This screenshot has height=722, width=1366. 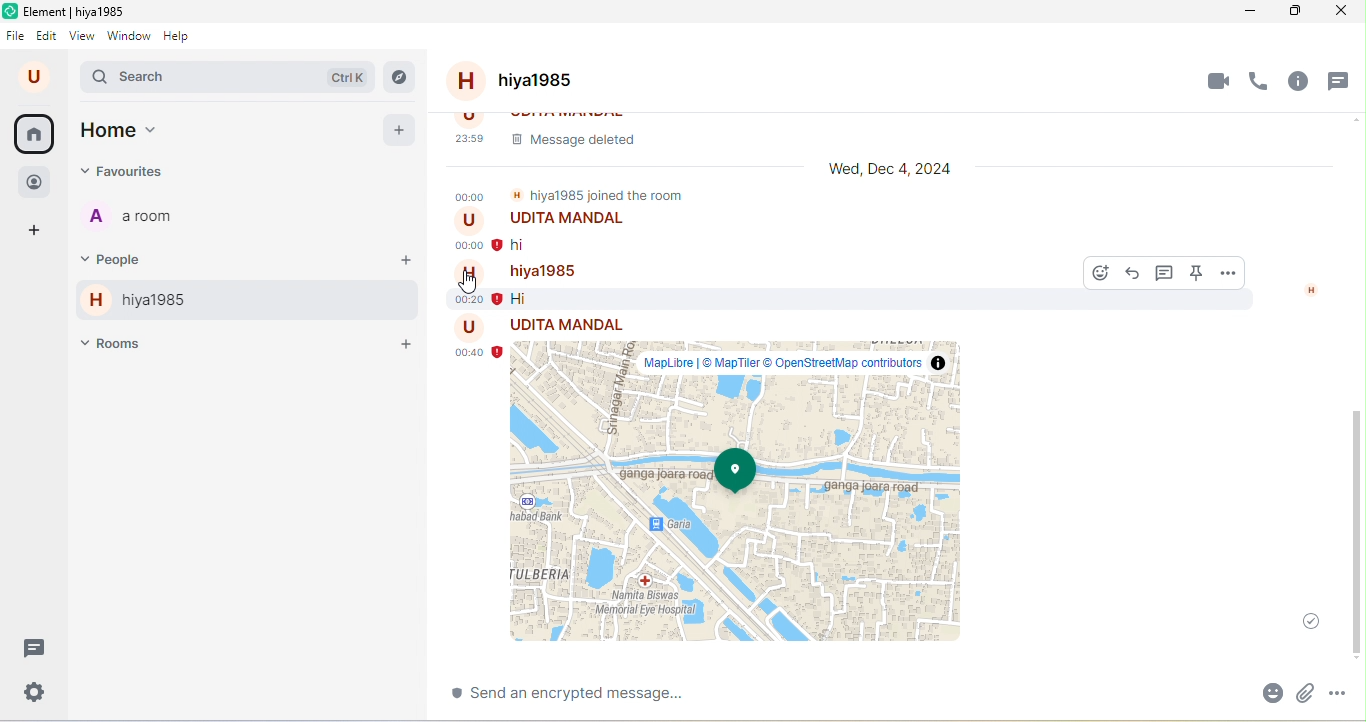 I want to click on cursor, so click(x=470, y=284).